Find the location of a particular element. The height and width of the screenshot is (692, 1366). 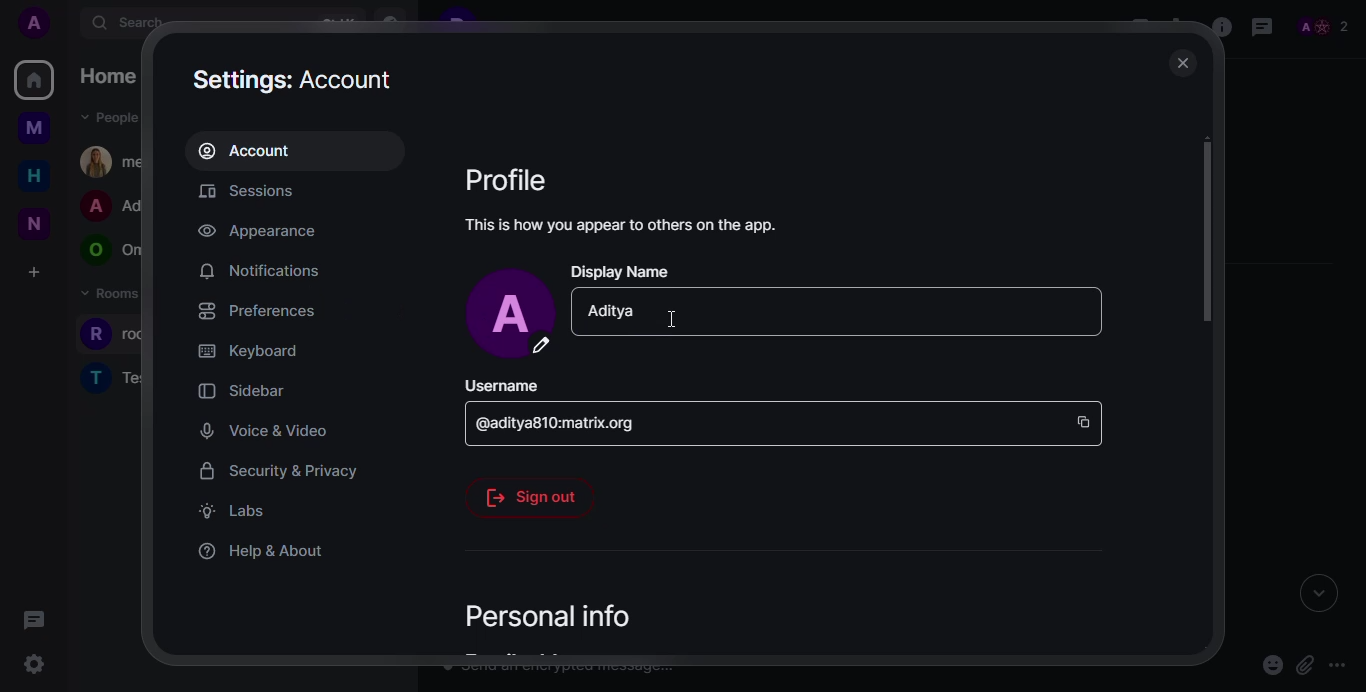

sessions is located at coordinates (256, 191).